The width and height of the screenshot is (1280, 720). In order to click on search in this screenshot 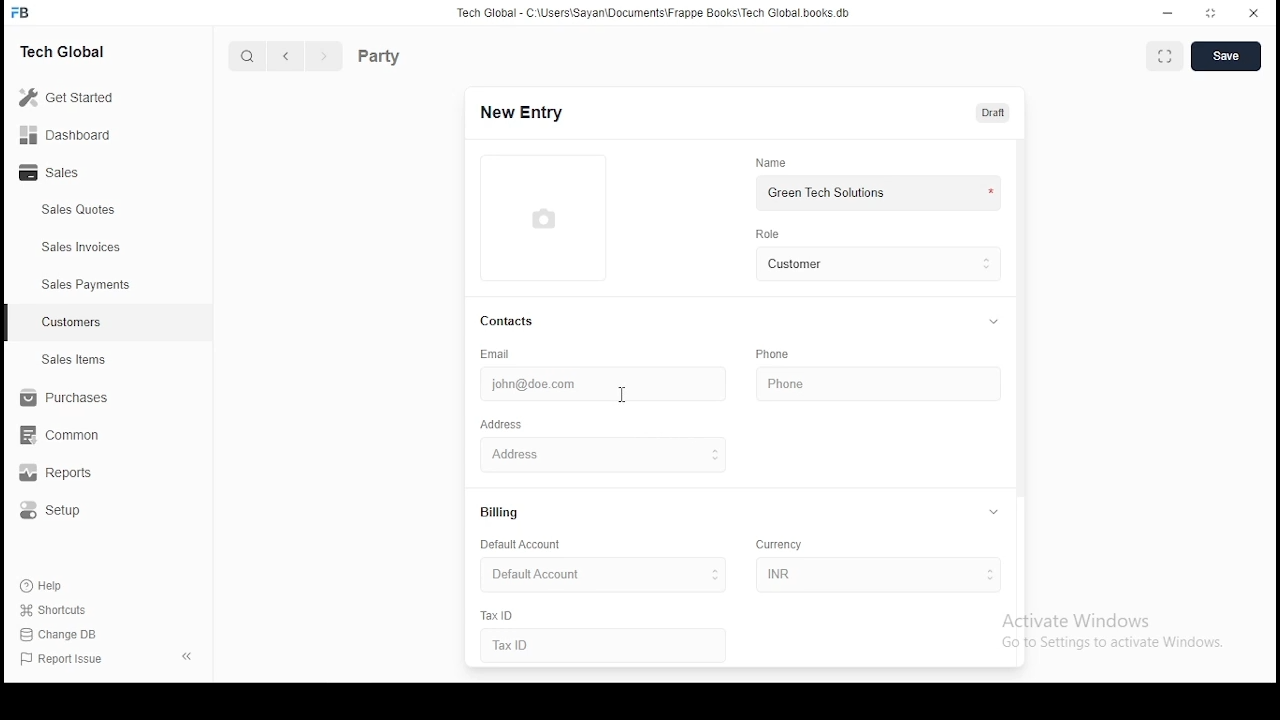, I will do `click(251, 55)`.